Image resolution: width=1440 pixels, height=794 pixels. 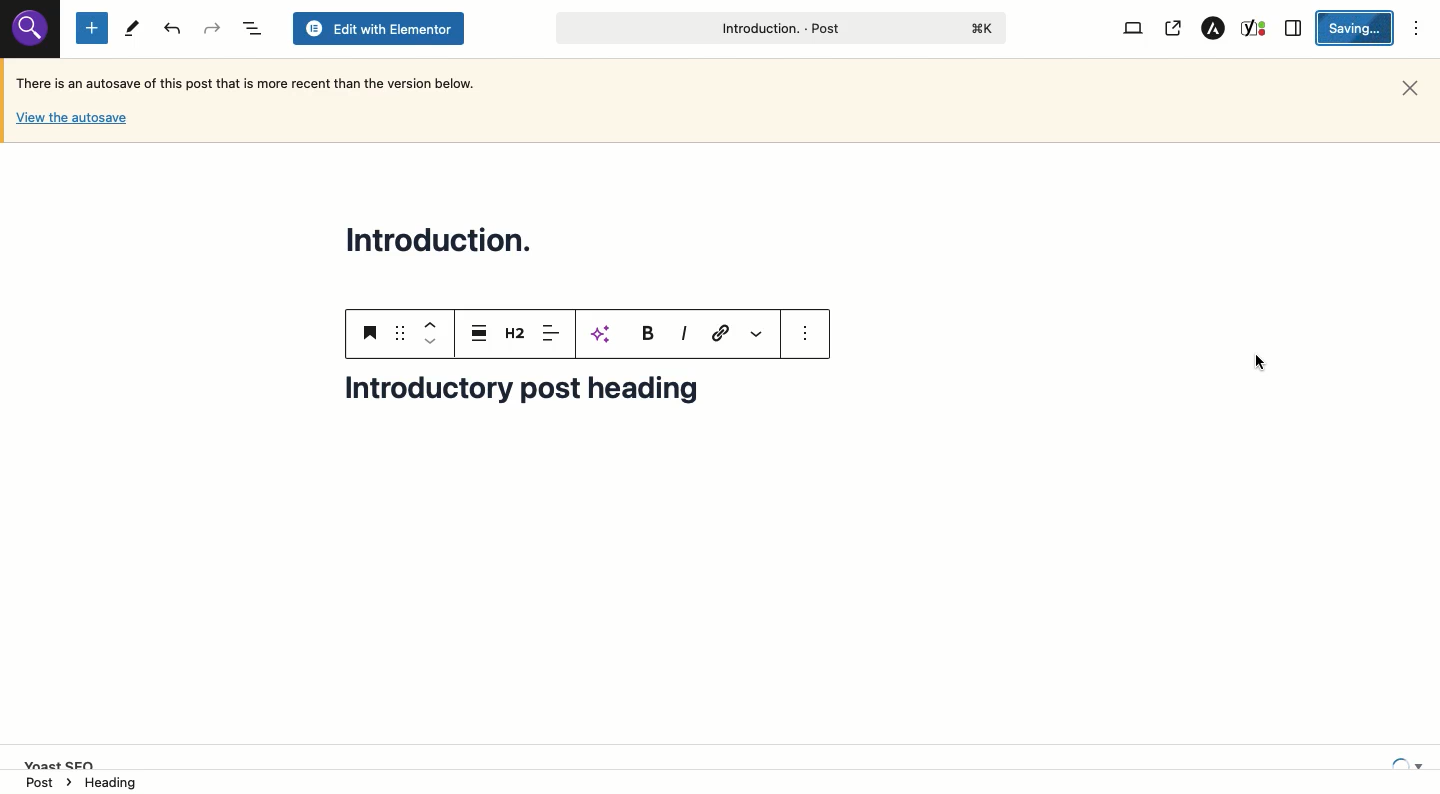 I want to click on Sidebar, so click(x=1293, y=28).